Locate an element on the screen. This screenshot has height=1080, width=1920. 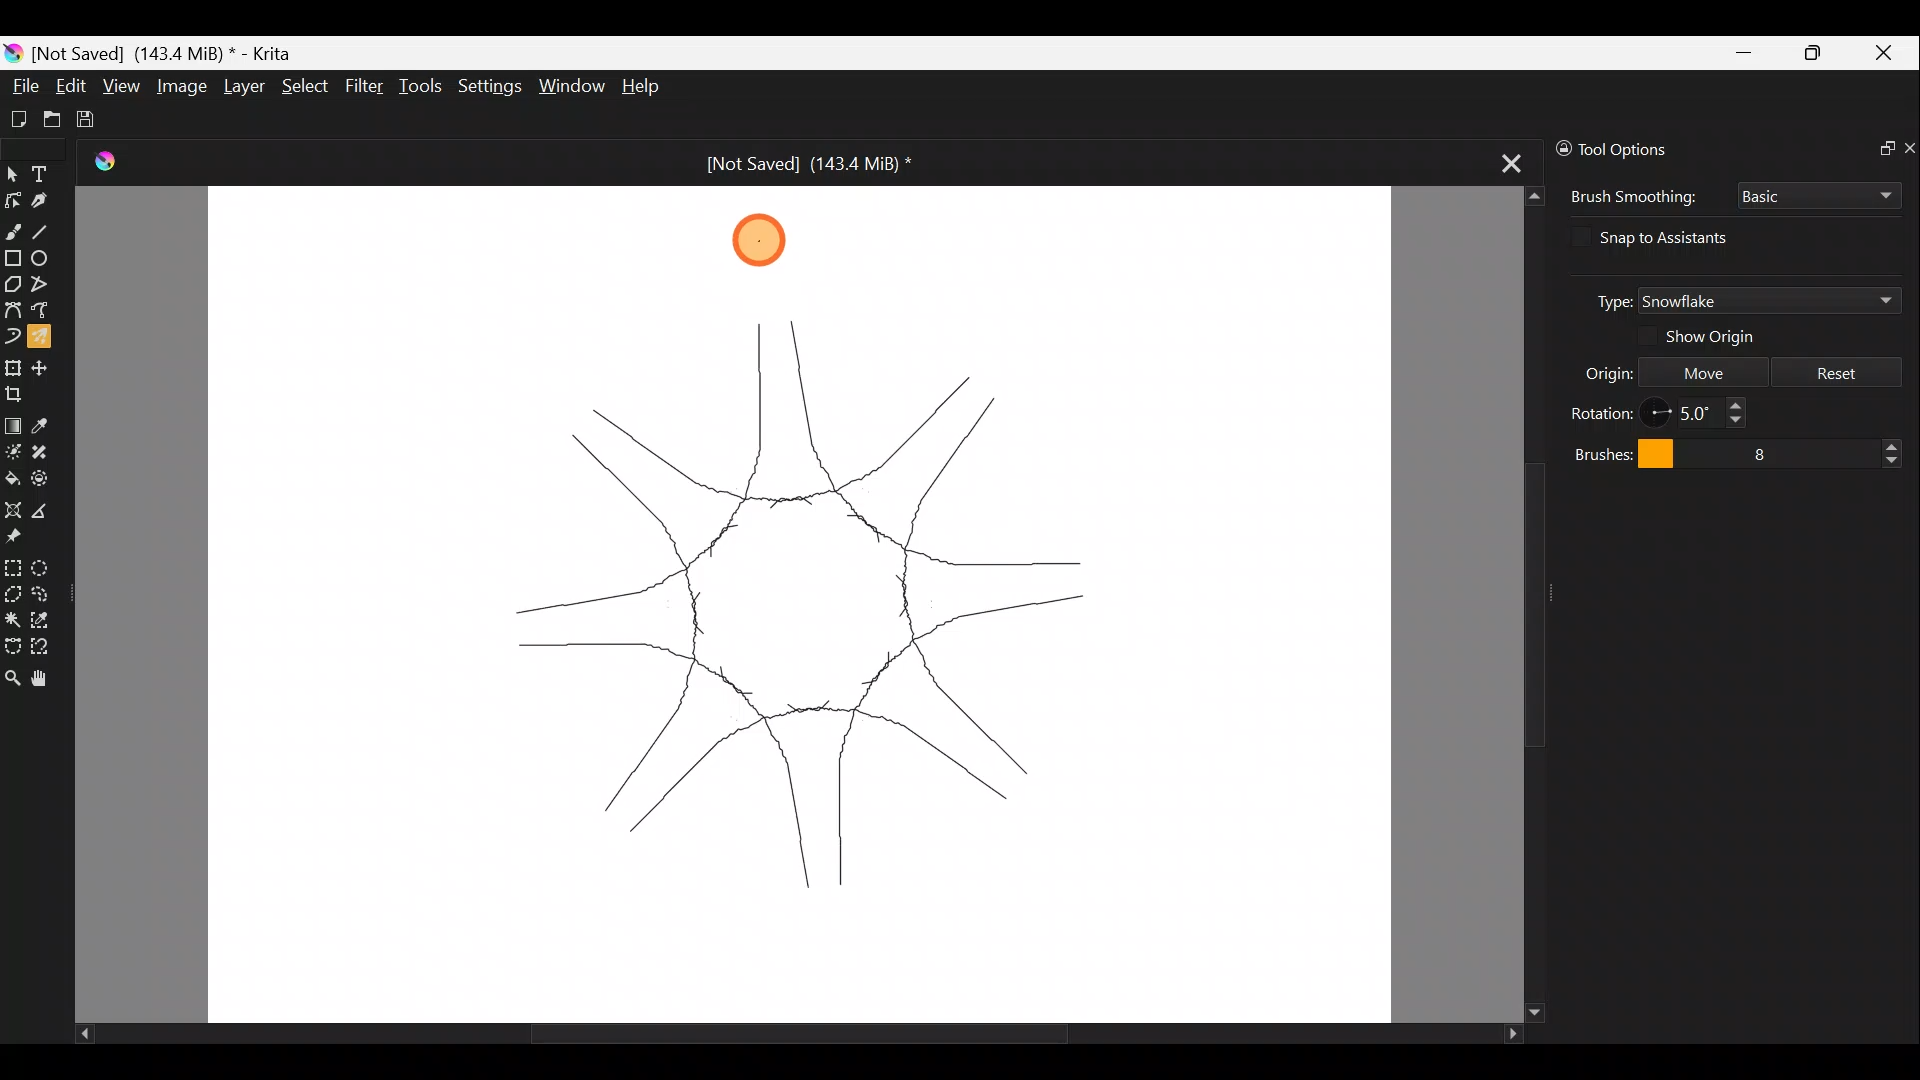
Transform a layer/selection is located at coordinates (13, 366).